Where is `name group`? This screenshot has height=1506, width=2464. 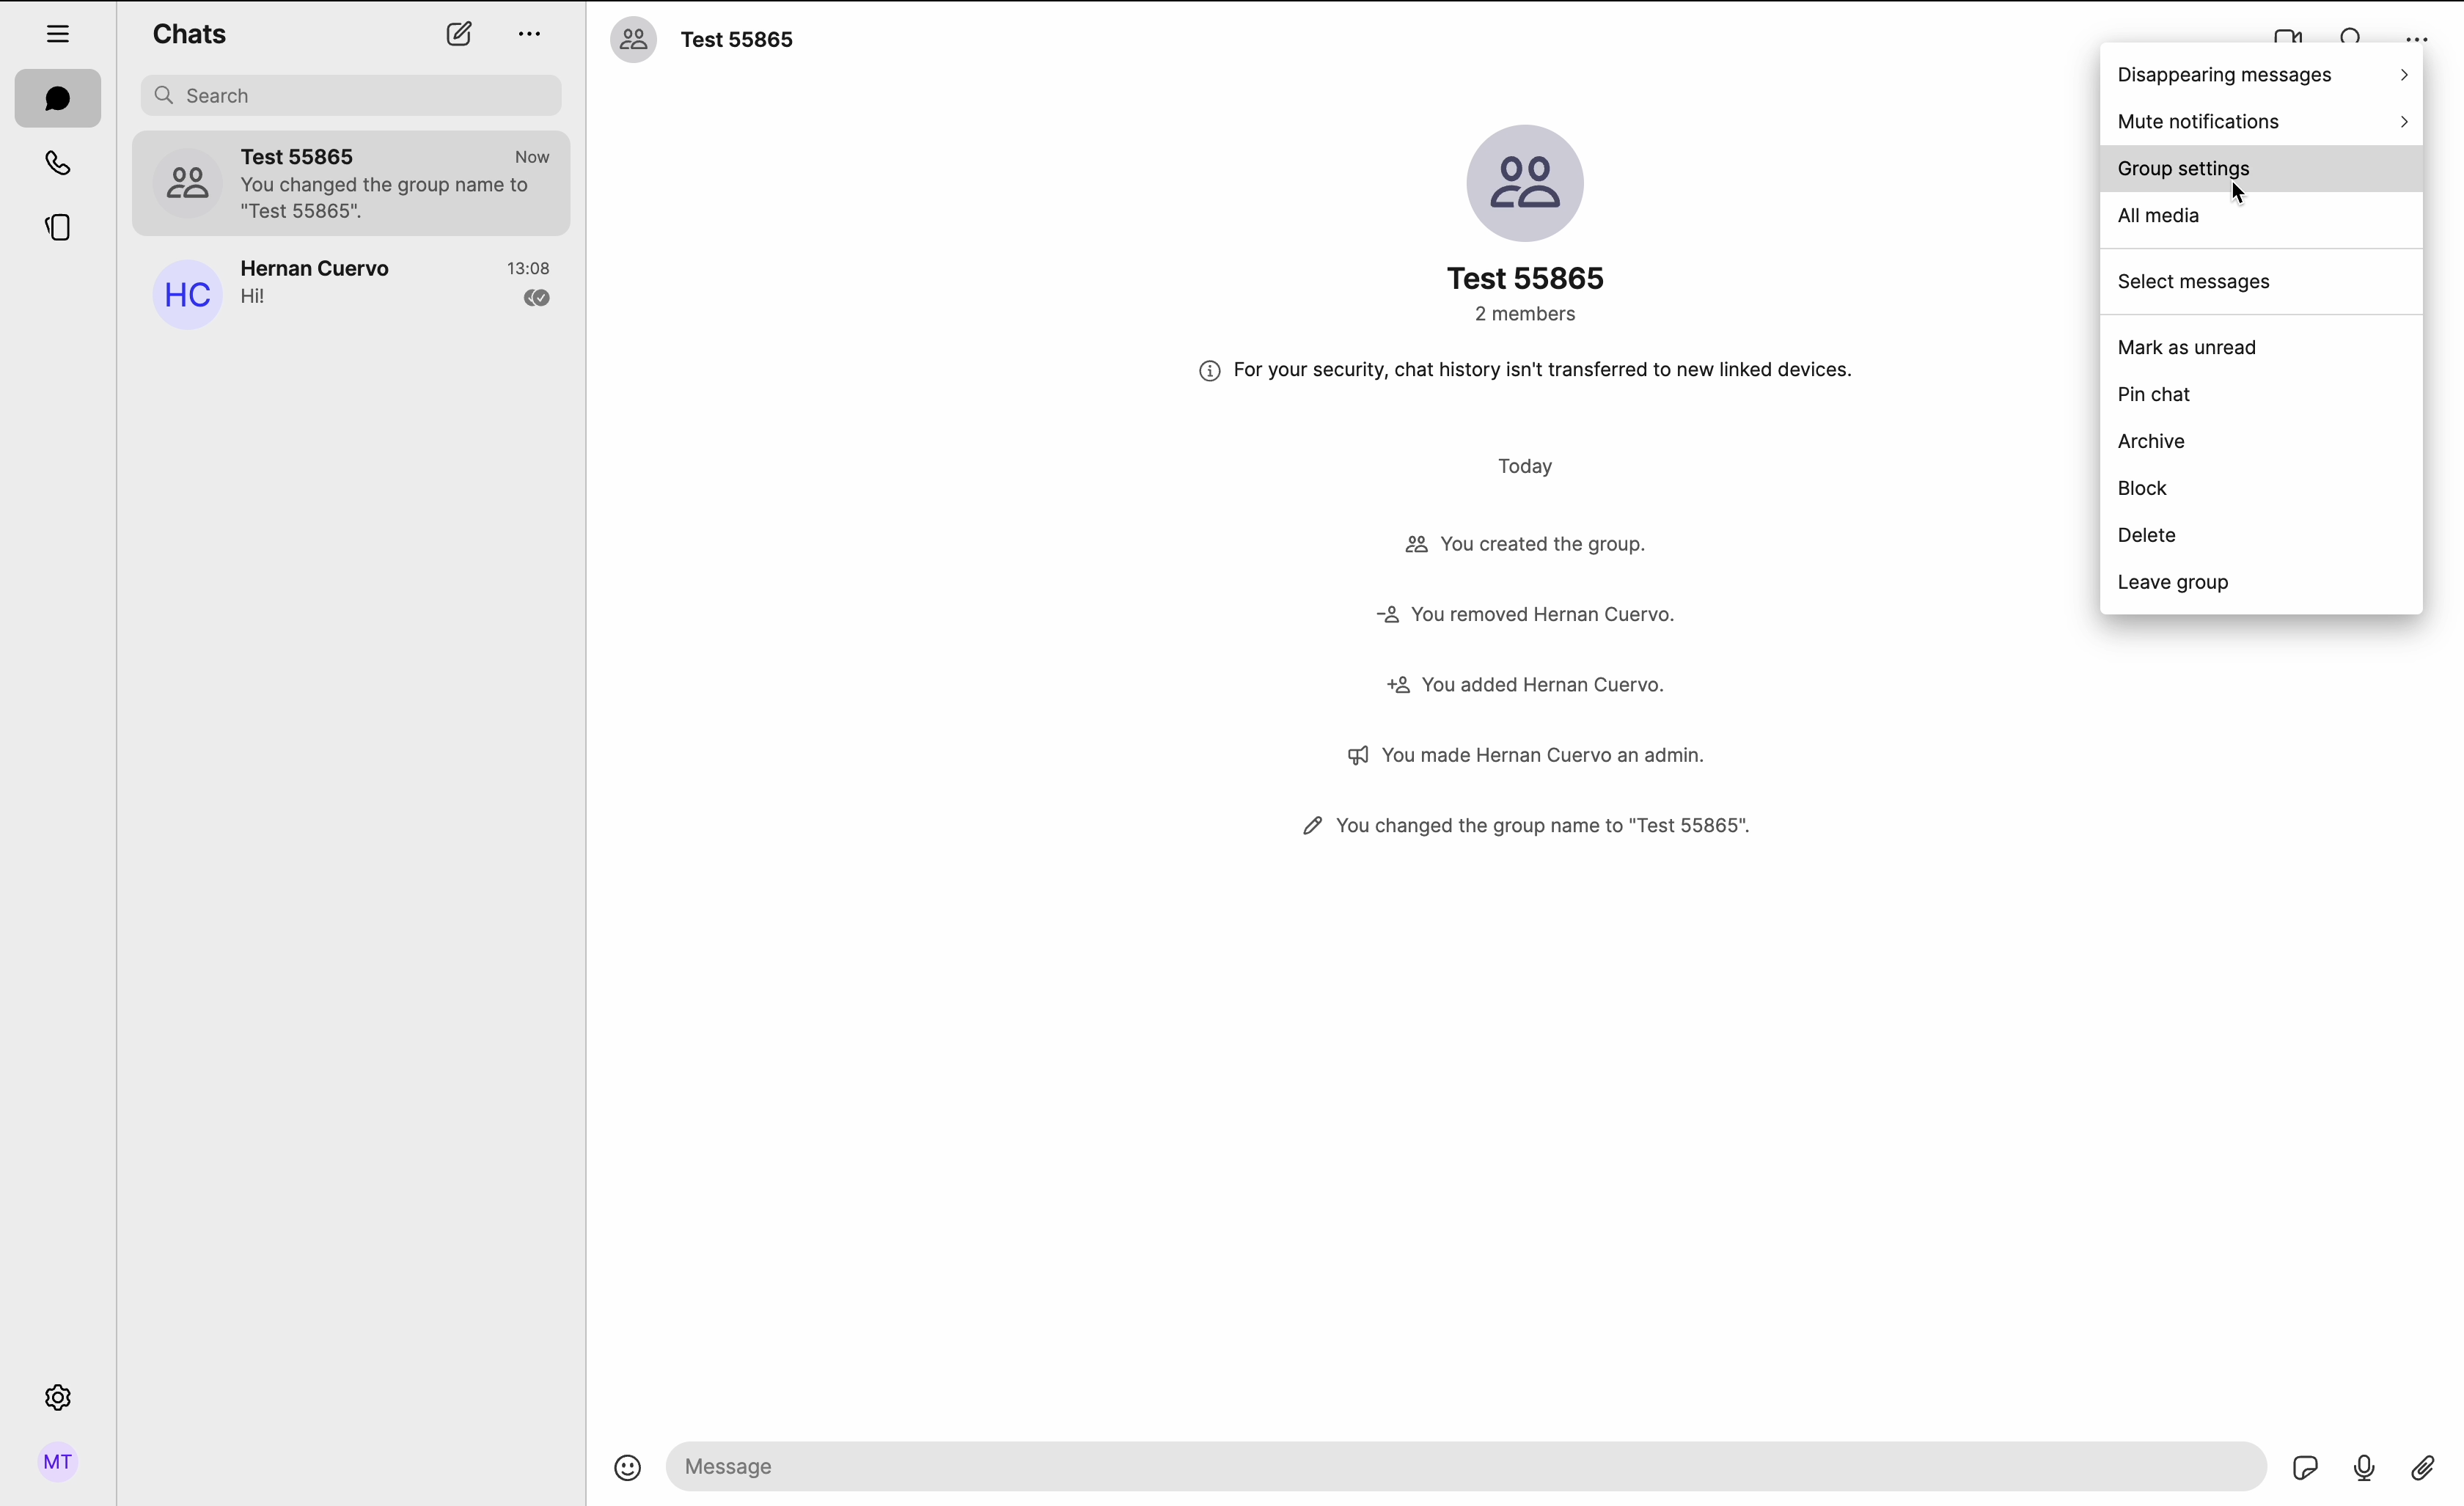
name group is located at coordinates (1526, 279).